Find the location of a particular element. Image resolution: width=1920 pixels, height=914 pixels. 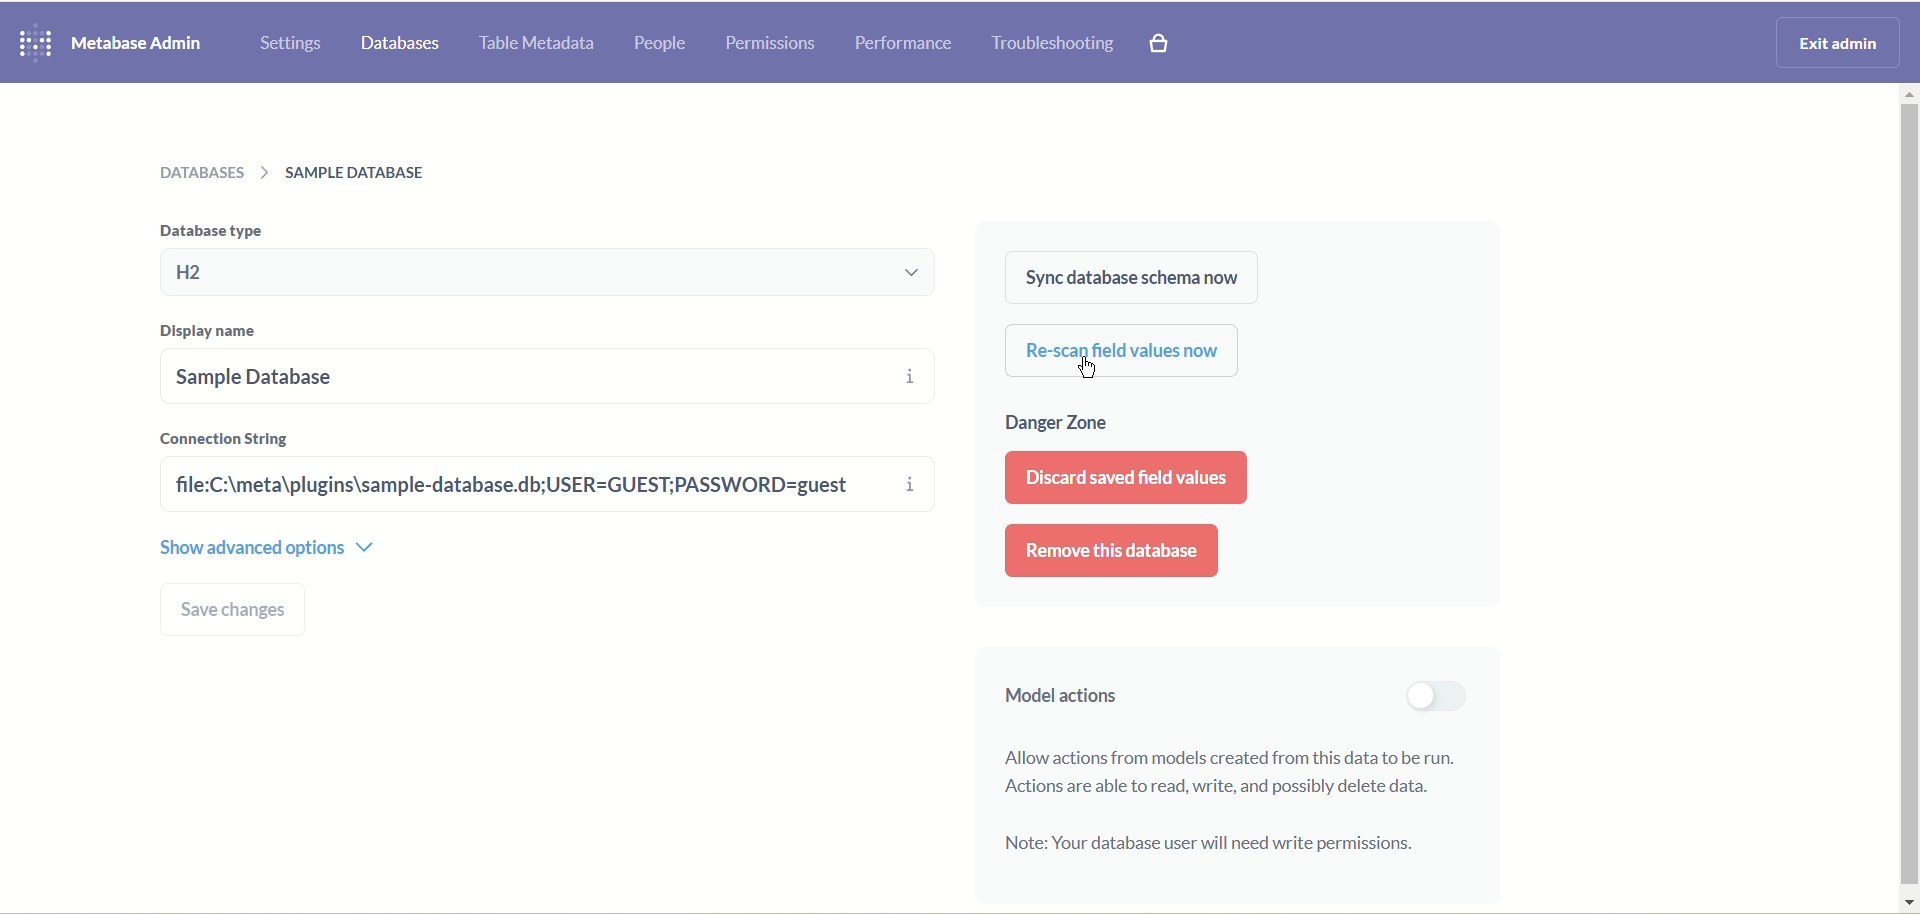

troubleshooting is located at coordinates (1053, 45).